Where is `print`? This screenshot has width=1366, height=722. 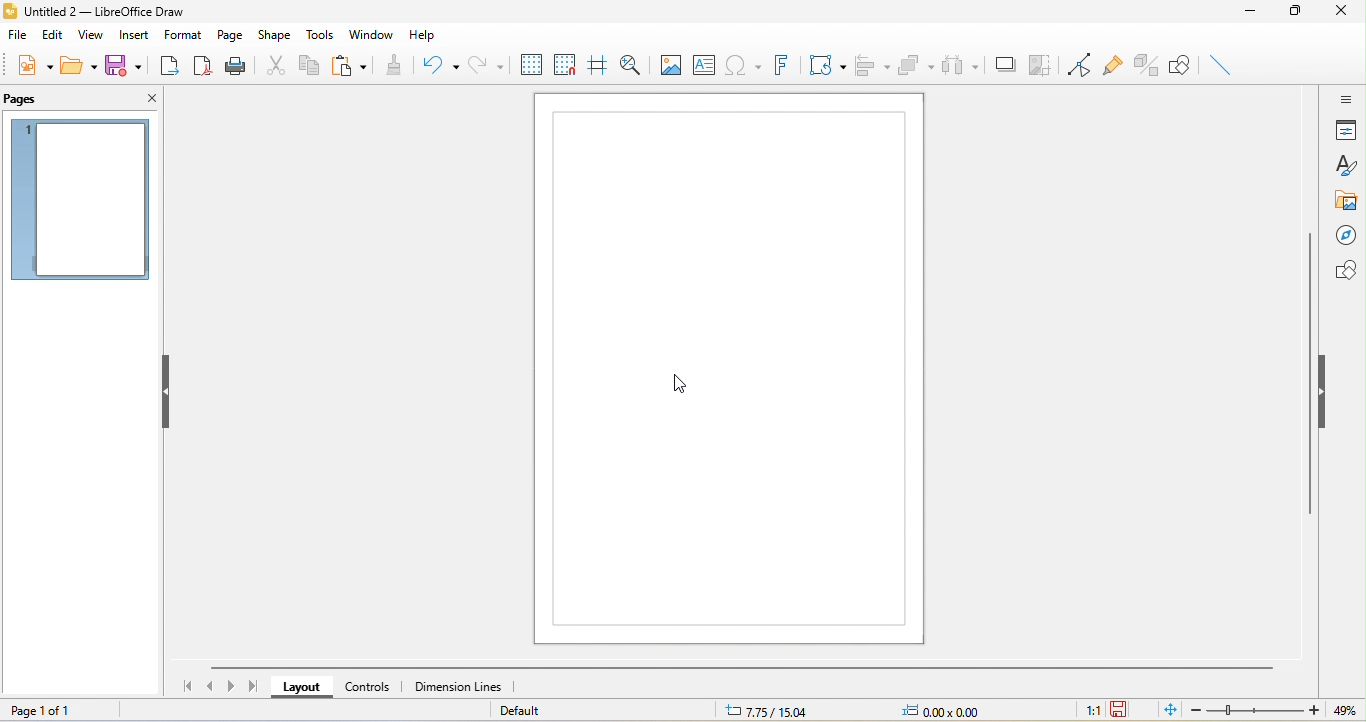
print is located at coordinates (235, 64).